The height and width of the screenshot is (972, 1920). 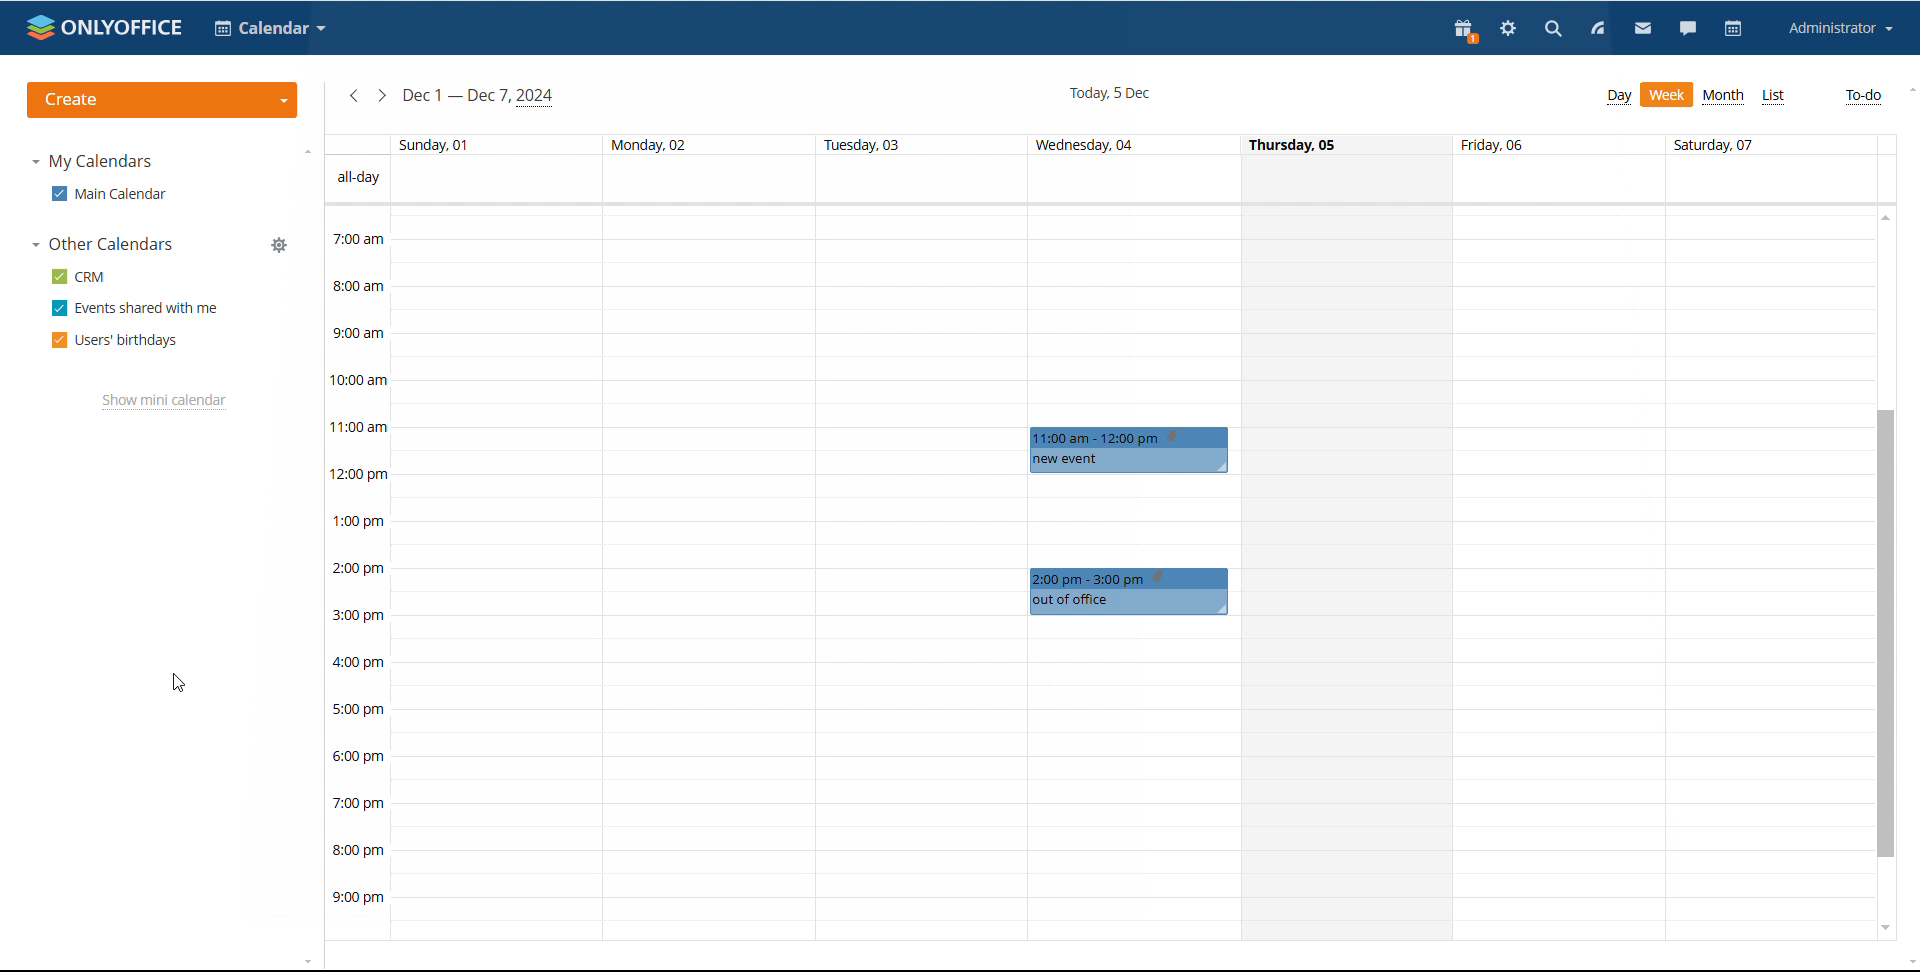 I want to click on list view, so click(x=1774, y=97).